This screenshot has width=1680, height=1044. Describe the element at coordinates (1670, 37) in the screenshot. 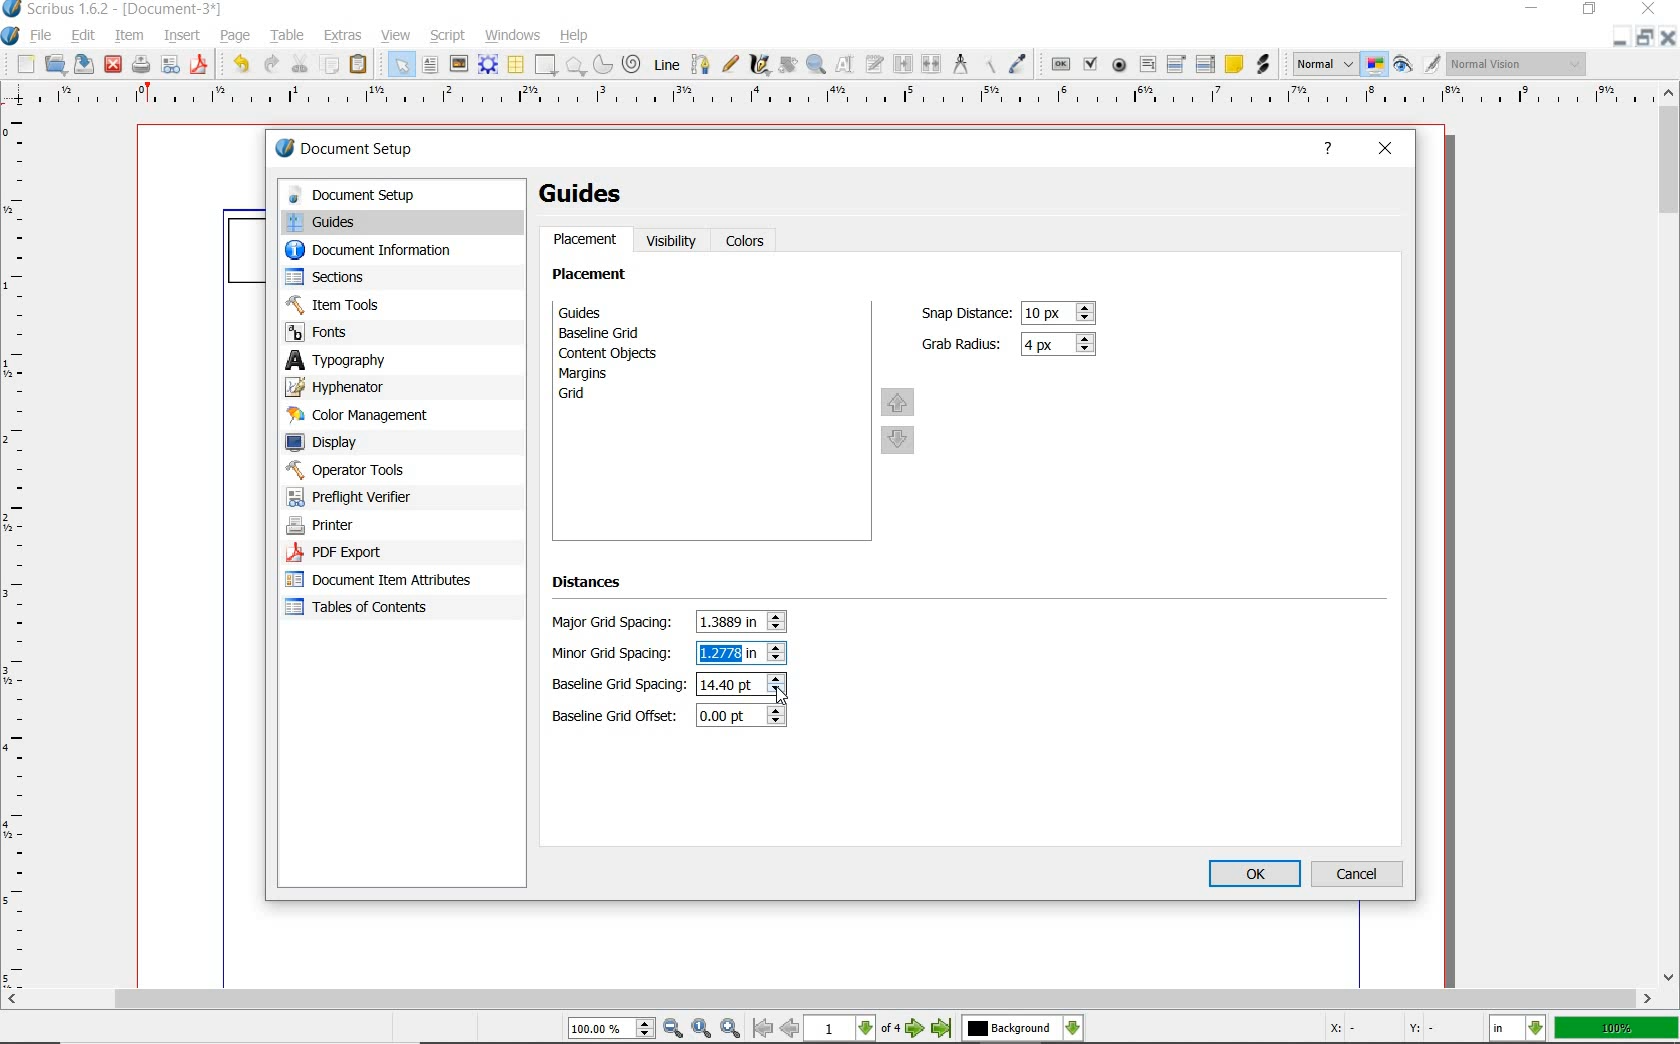

I see `close` at that location.